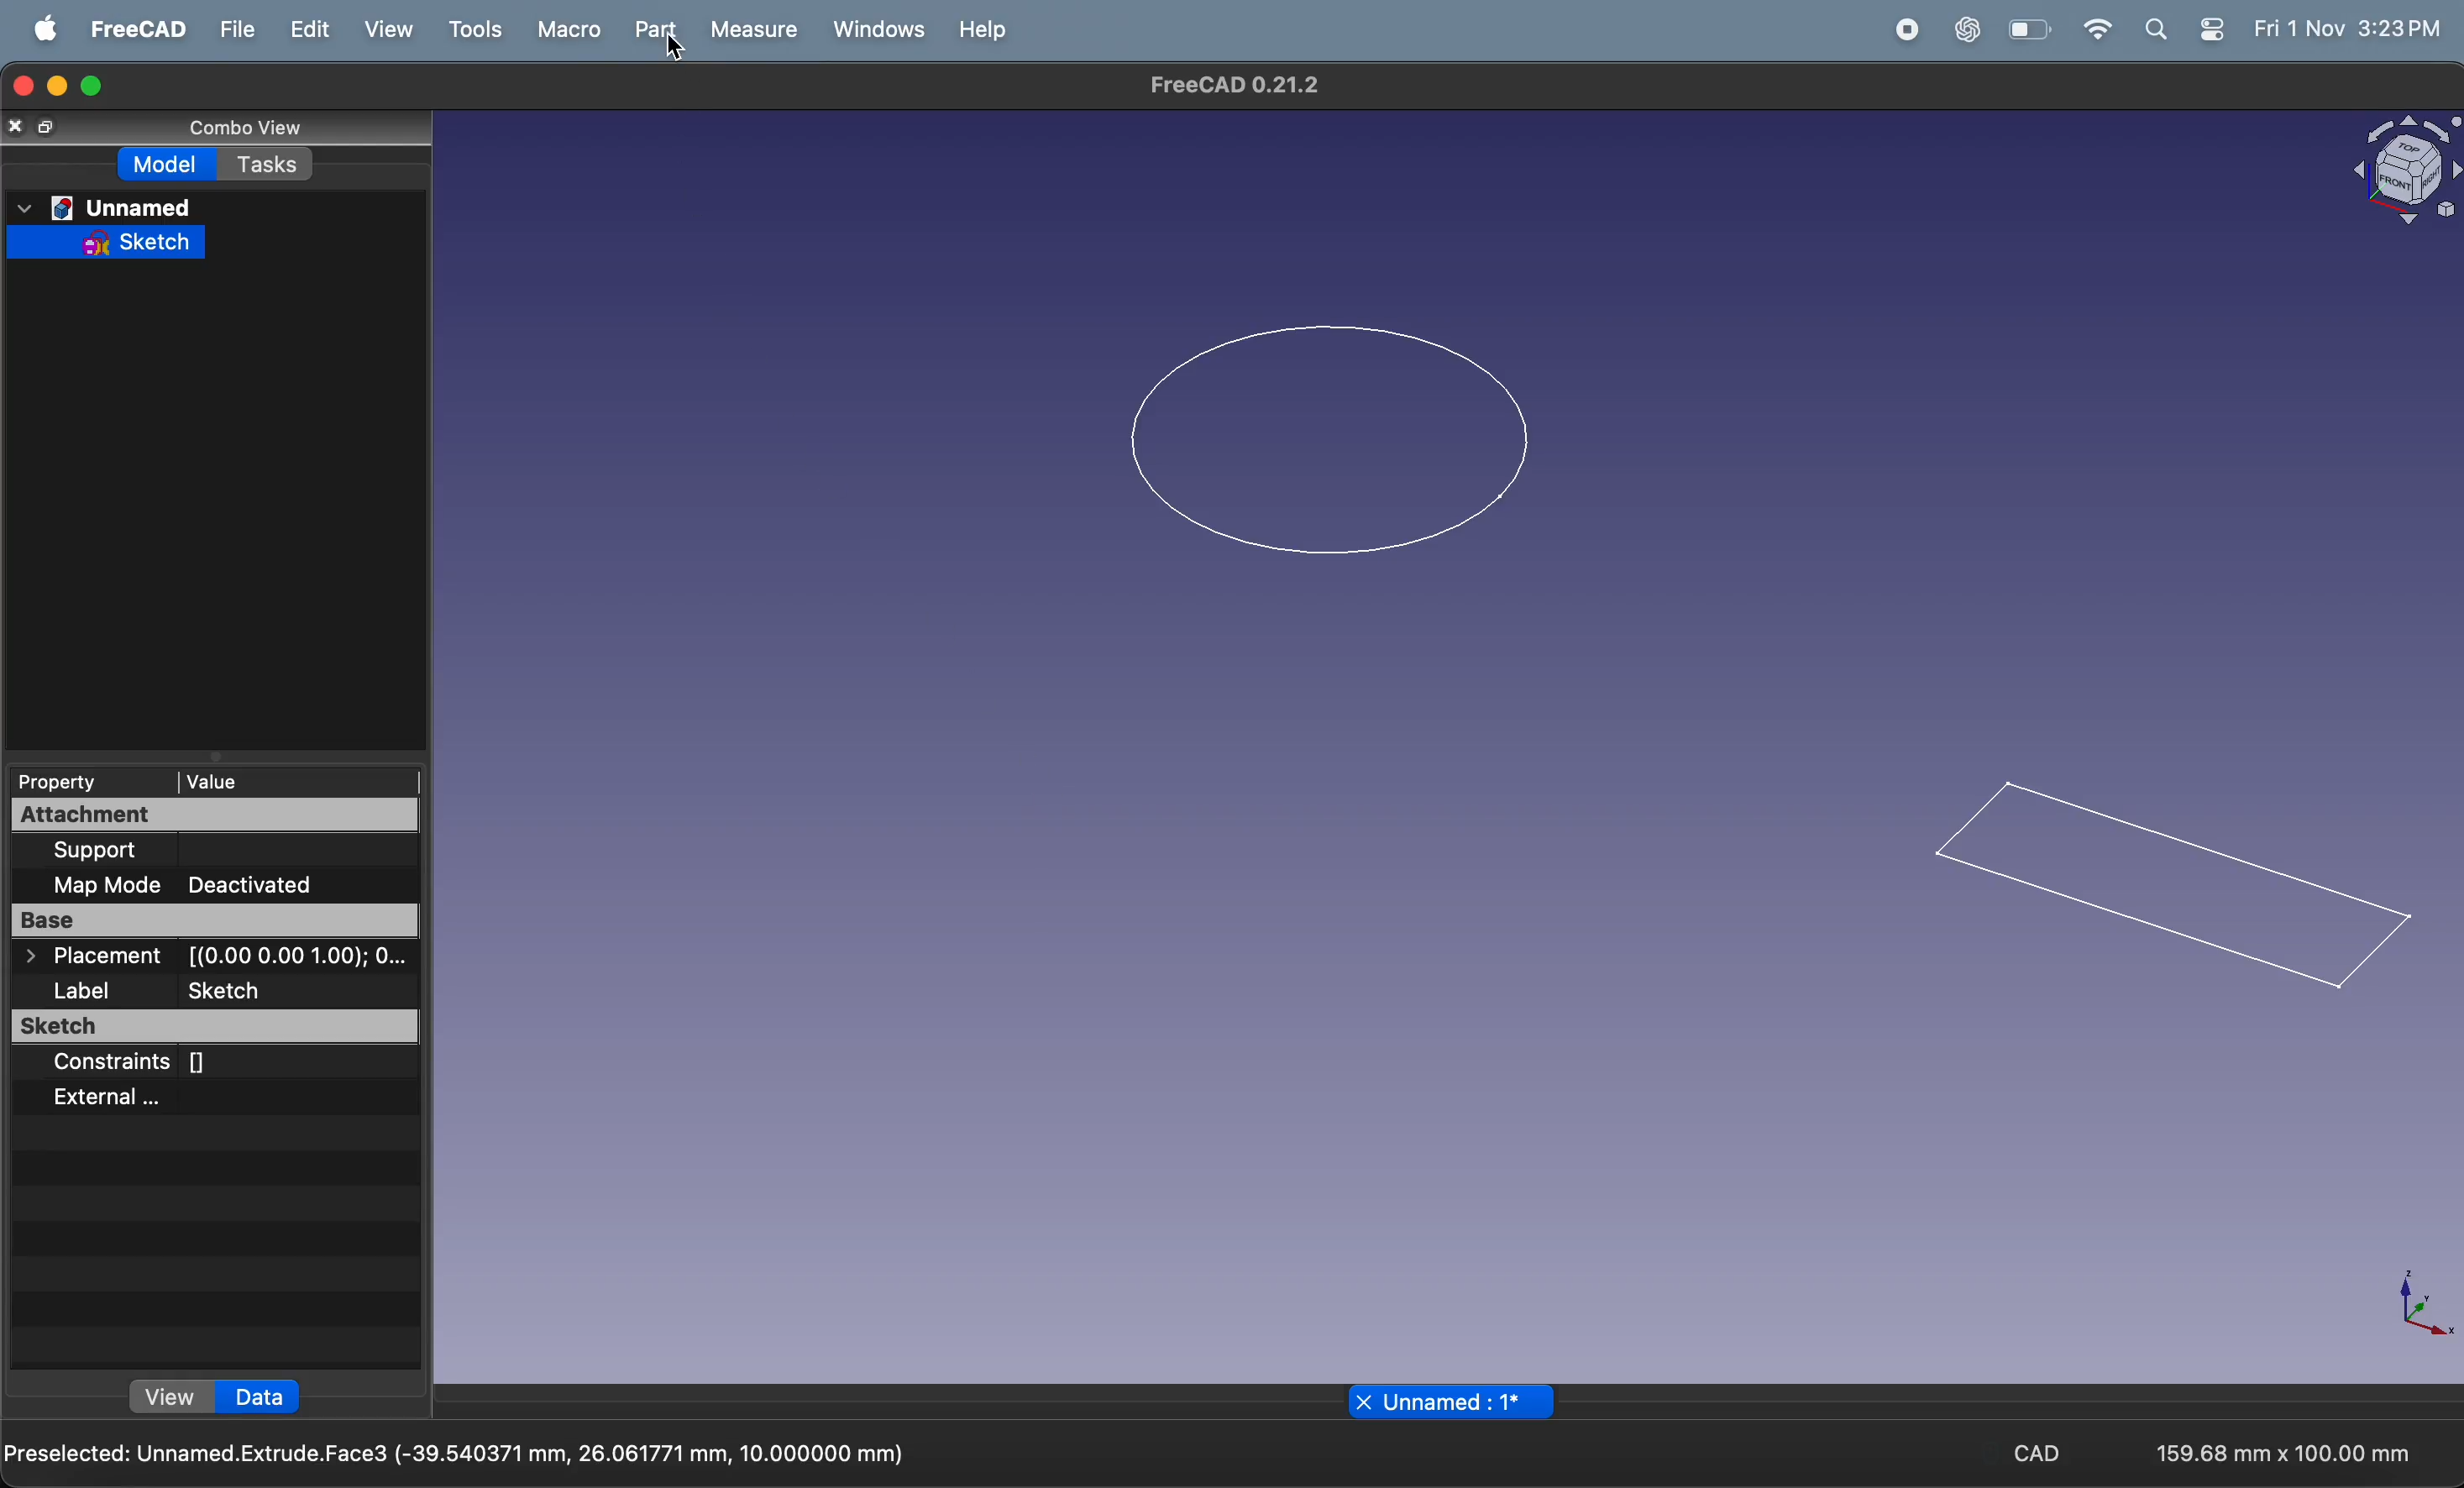 Image resolution: width=2464 pixels, height=1488 pixels. Describe the element at coordinates (17, 126) in the screenshot. I see `close` at that location.